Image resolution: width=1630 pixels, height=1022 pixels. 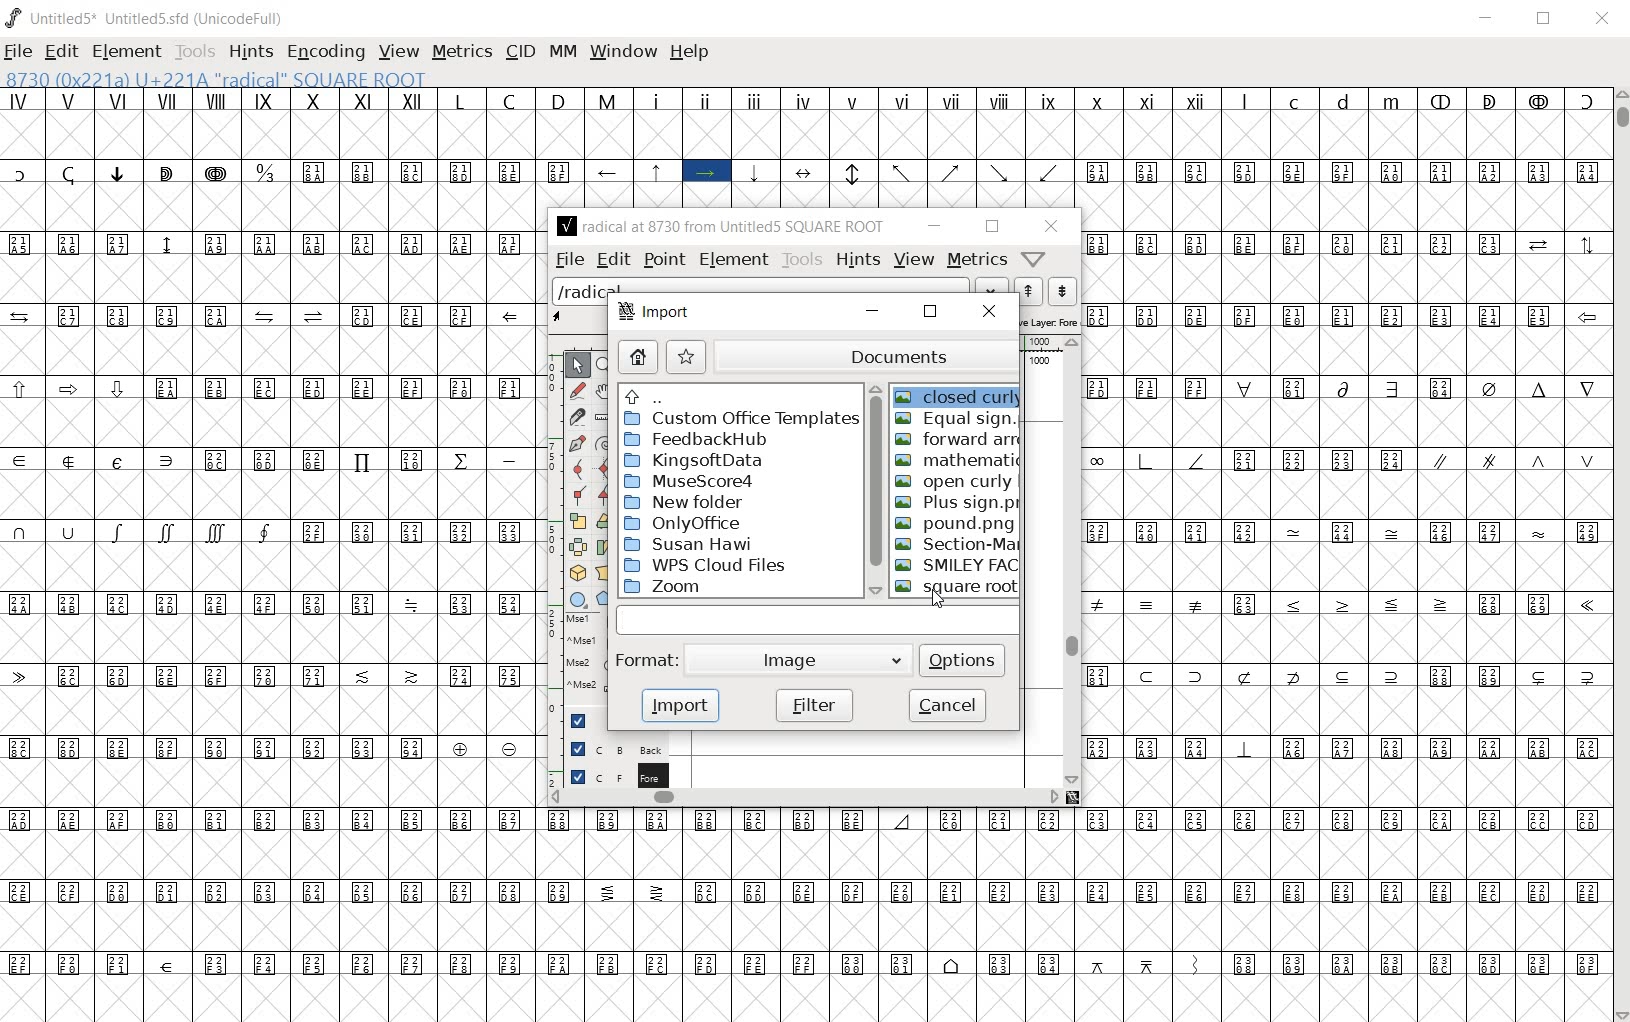 What do you see at coordinates (990, 225) in the screenshot?
I see `restore down` at bounding box center [990, 225].